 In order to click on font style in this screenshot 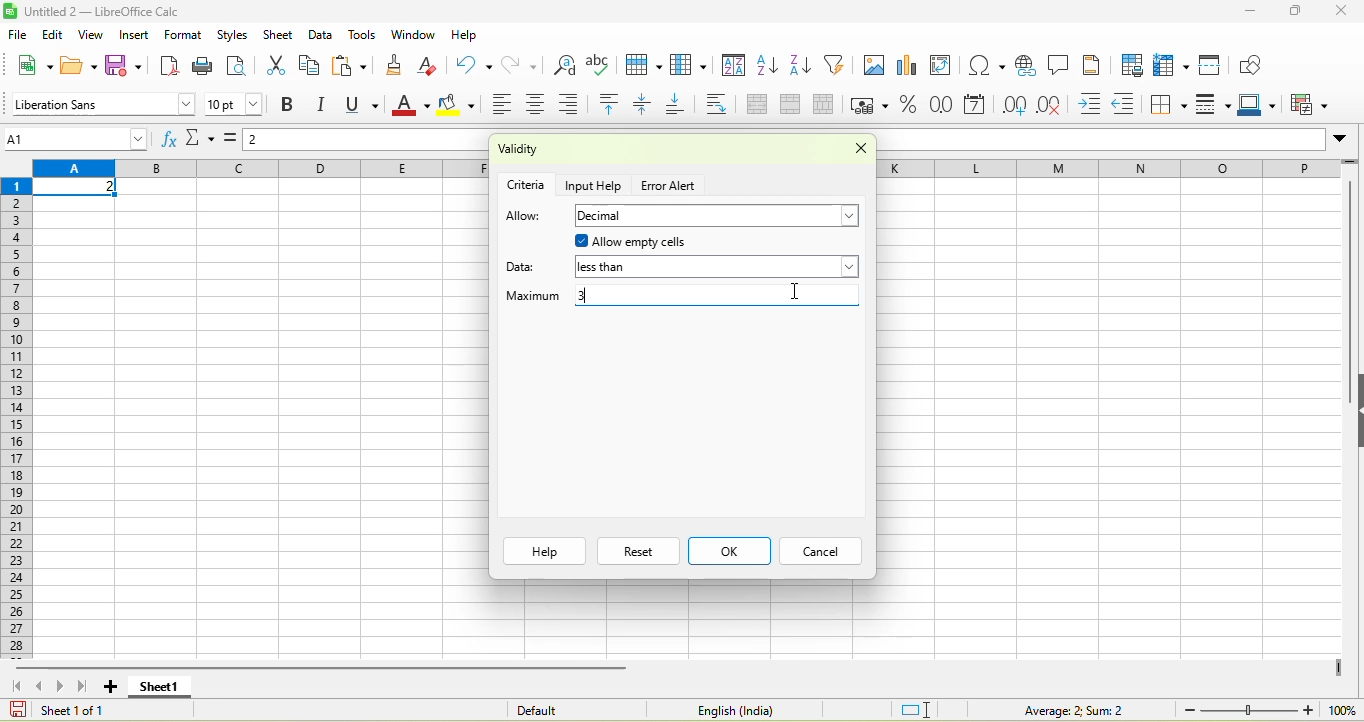, I will do `click(101, 103)`.